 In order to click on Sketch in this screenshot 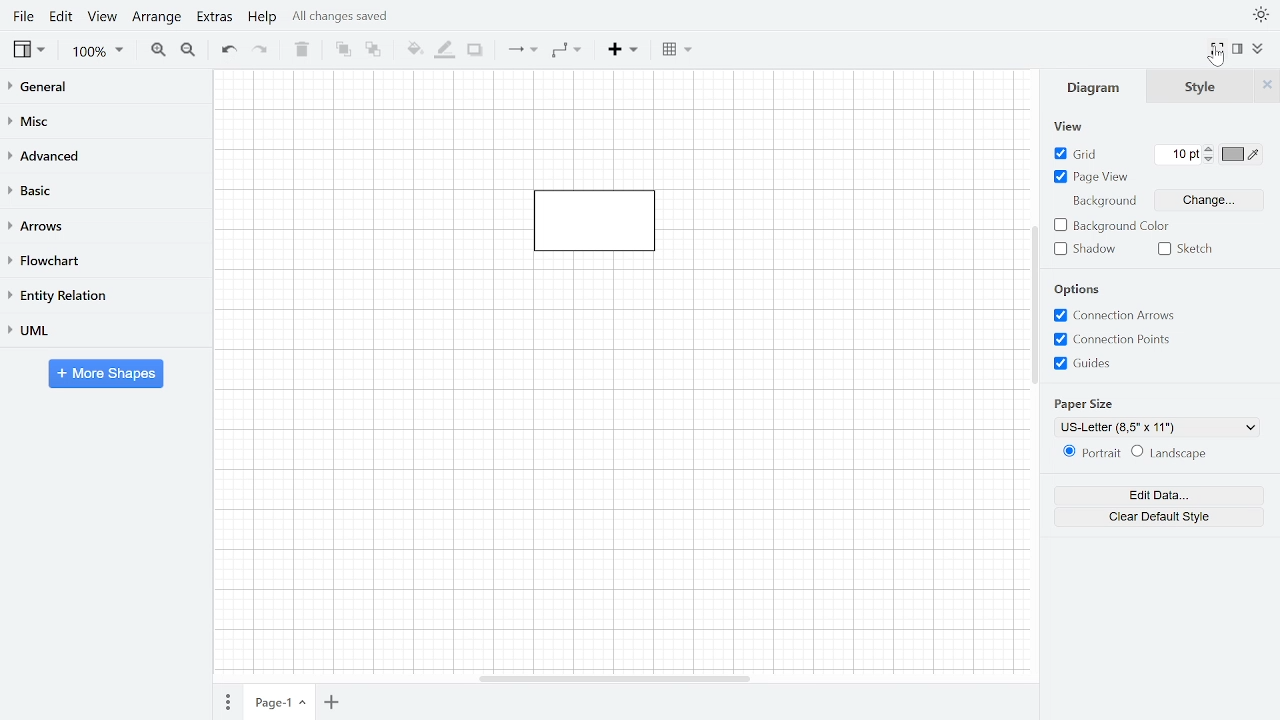, I will do `click(1186, 250)`.